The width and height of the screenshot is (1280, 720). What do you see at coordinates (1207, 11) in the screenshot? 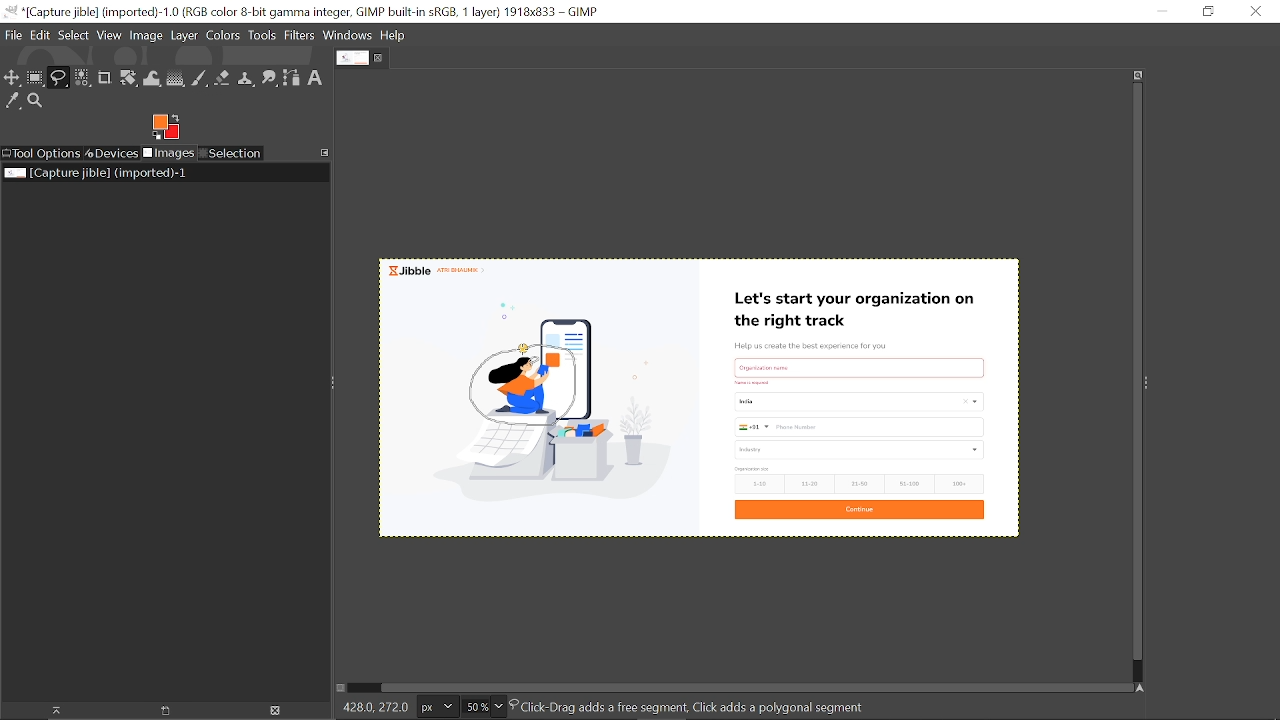
I see `restore down` at bounding box center [1207, 11].